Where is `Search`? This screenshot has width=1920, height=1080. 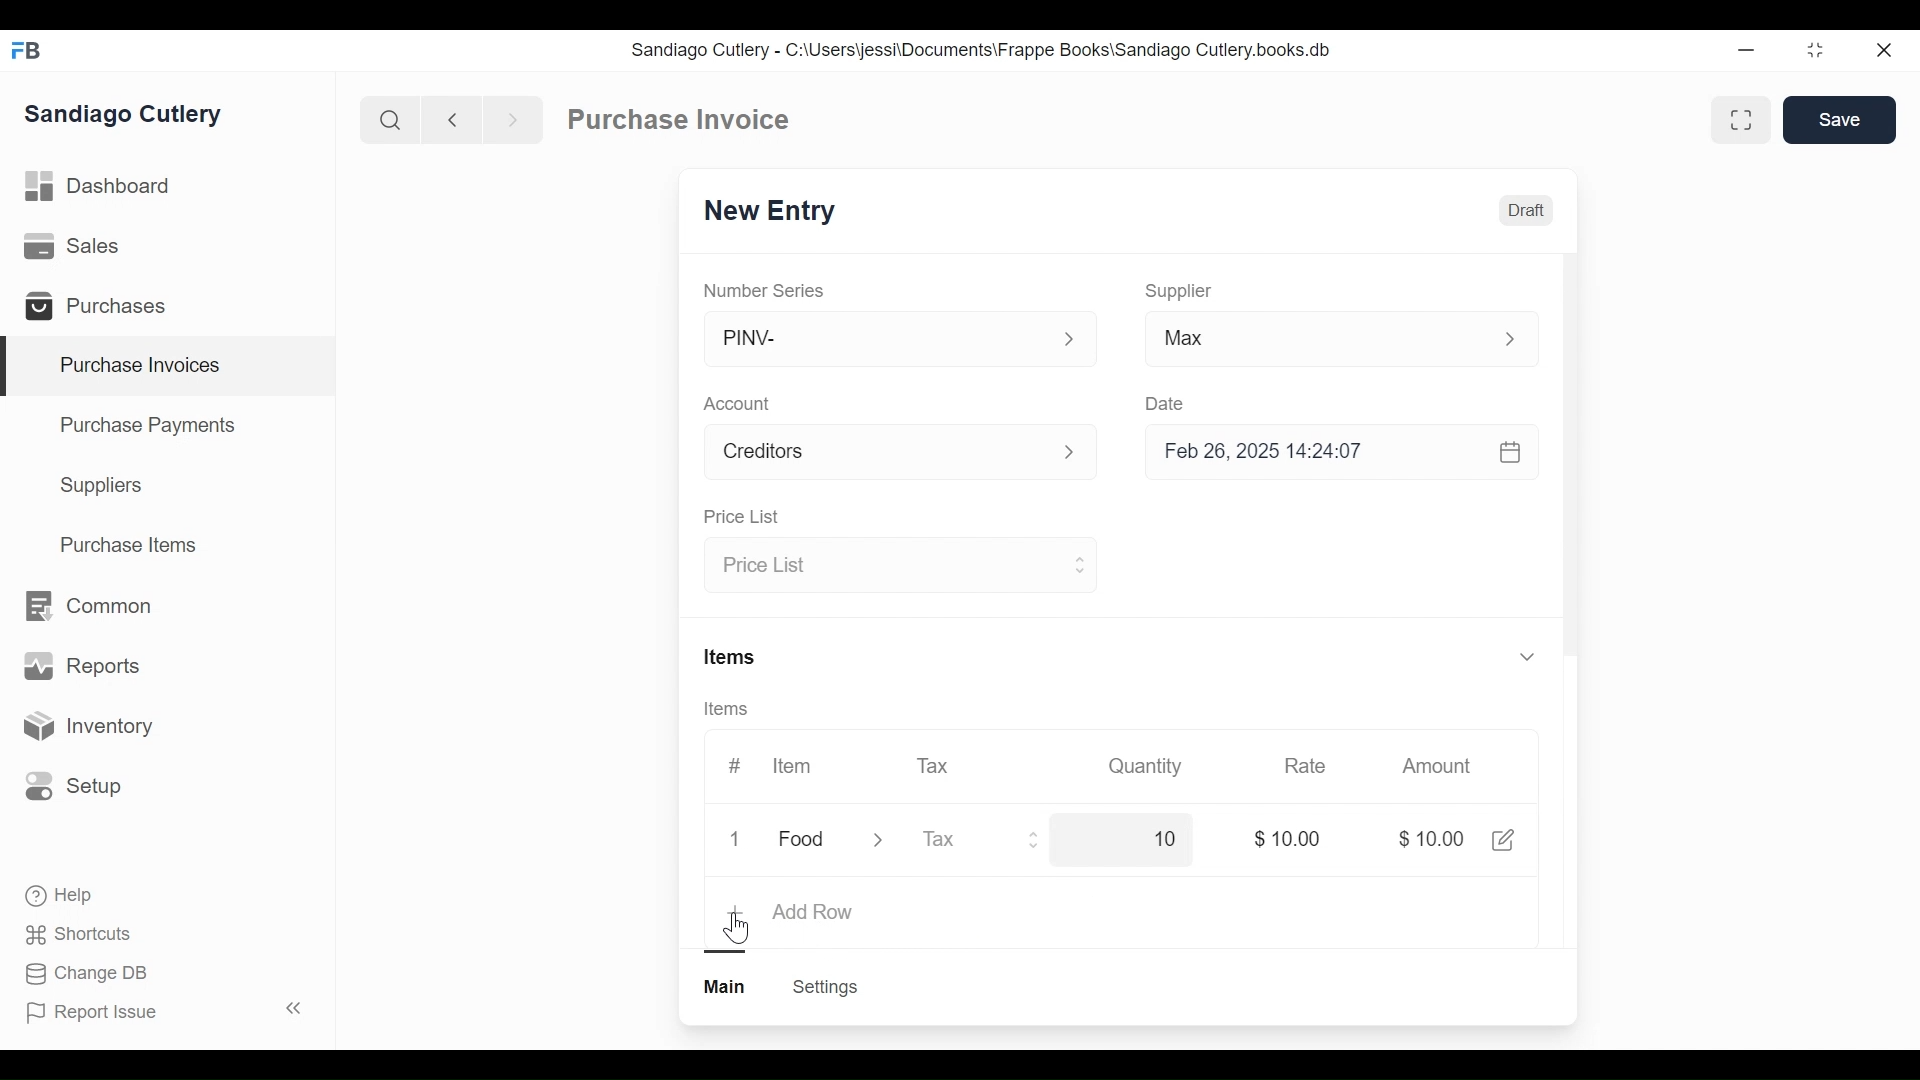 Search is located at coordinates (390, 119).